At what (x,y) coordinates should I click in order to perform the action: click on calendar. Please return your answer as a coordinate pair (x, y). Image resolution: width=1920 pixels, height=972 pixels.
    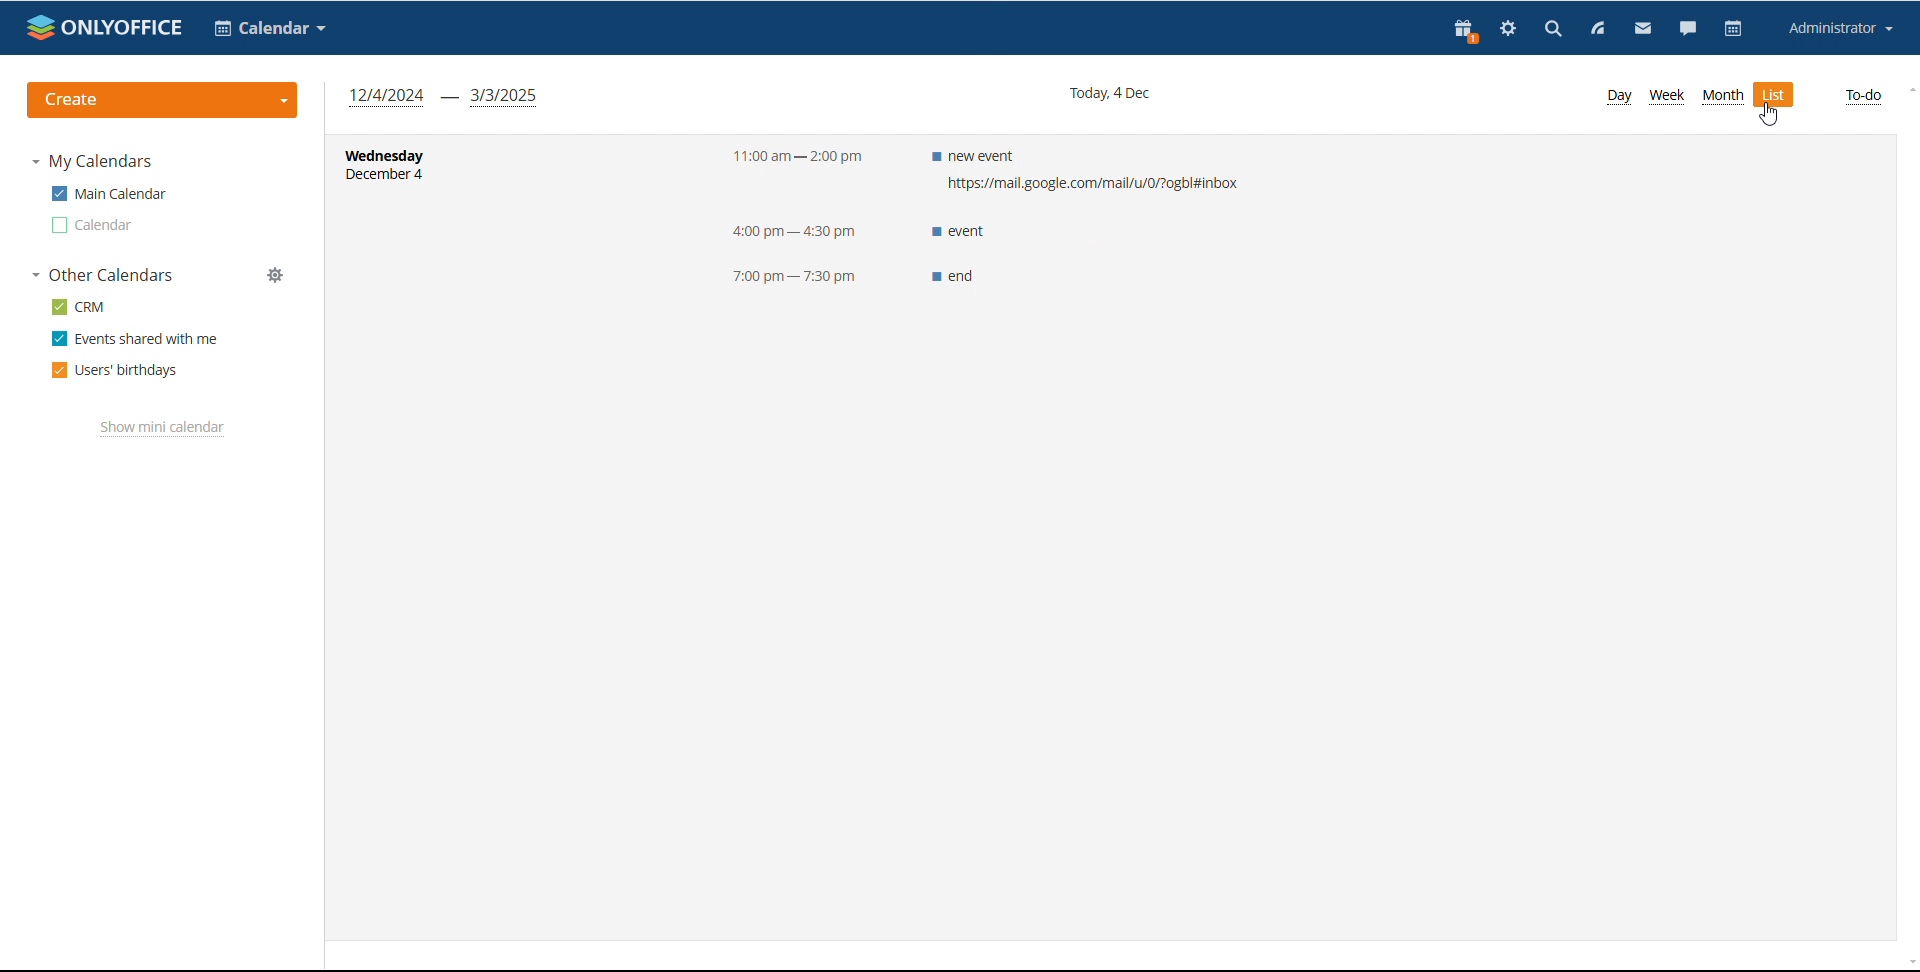
    Looking at the image, I should click on (92, 225).